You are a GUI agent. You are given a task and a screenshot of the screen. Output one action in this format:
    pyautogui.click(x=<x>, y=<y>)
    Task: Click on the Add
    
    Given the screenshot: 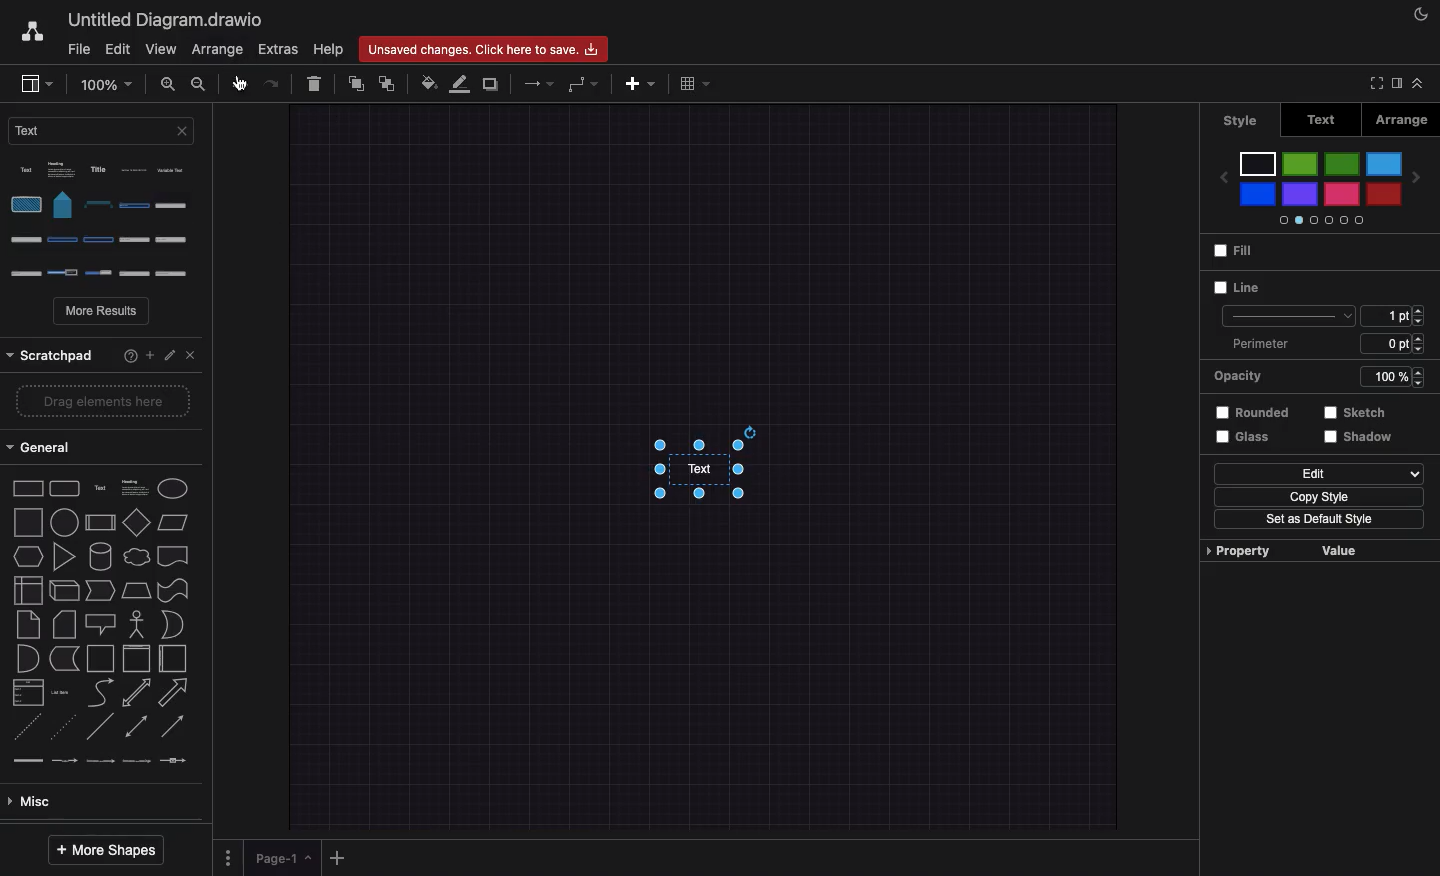 What is the action you would take?
    pyautogui.click(x=340, y=857)
    